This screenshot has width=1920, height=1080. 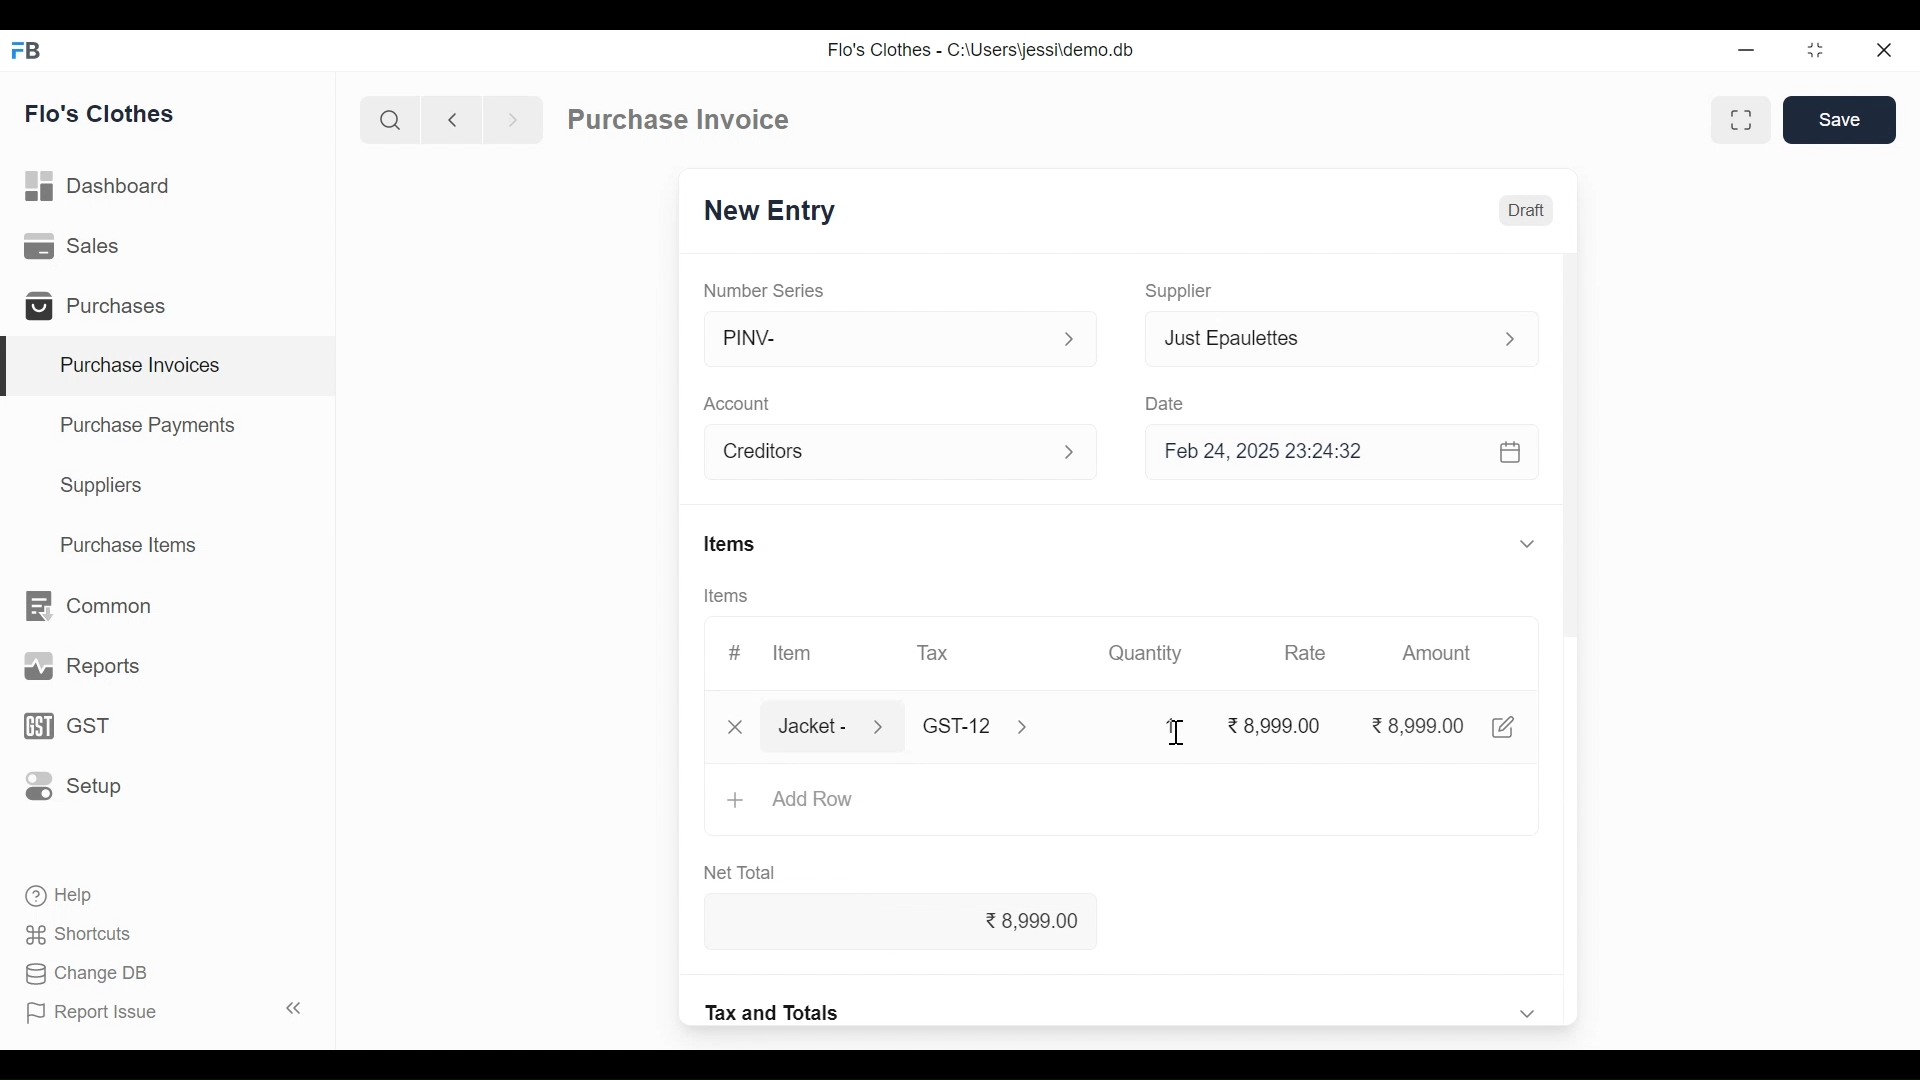 What do you see at coordinates (166, 1010) in the screenshot?
I see `Report Issue` at bounding box center [166, 1010].